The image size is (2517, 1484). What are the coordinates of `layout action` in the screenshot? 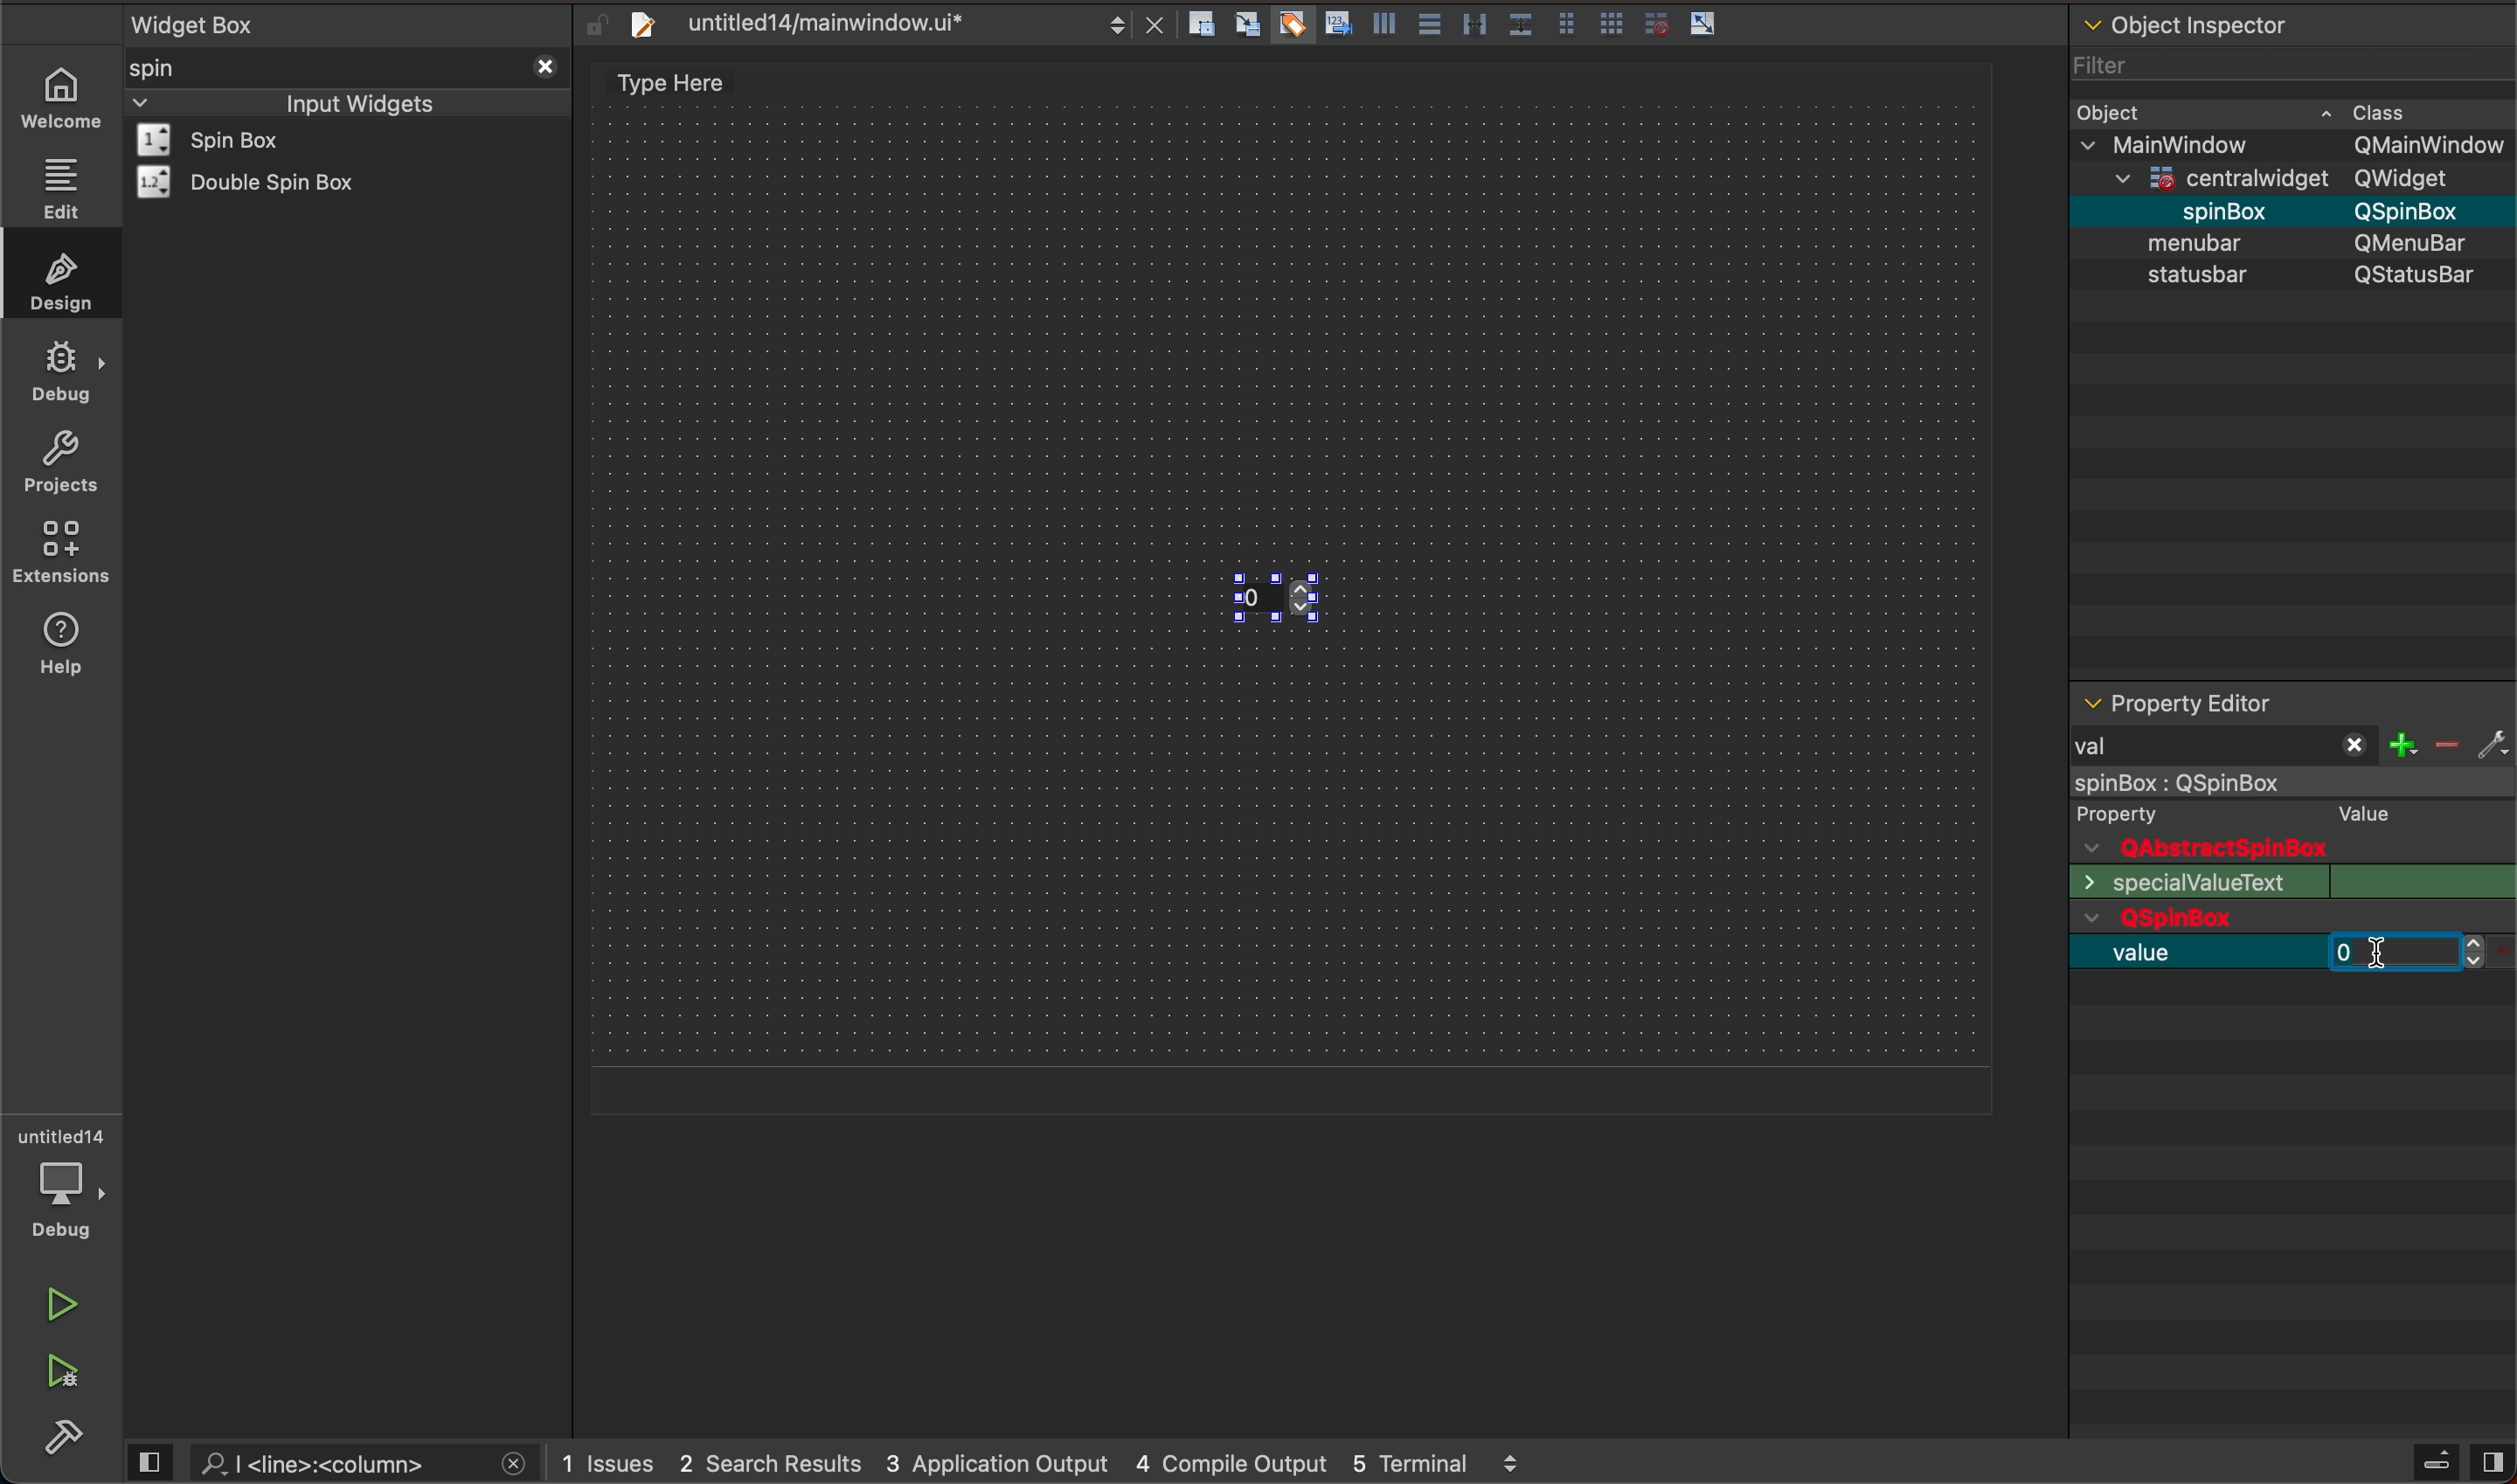 It's located at (1460, 20).